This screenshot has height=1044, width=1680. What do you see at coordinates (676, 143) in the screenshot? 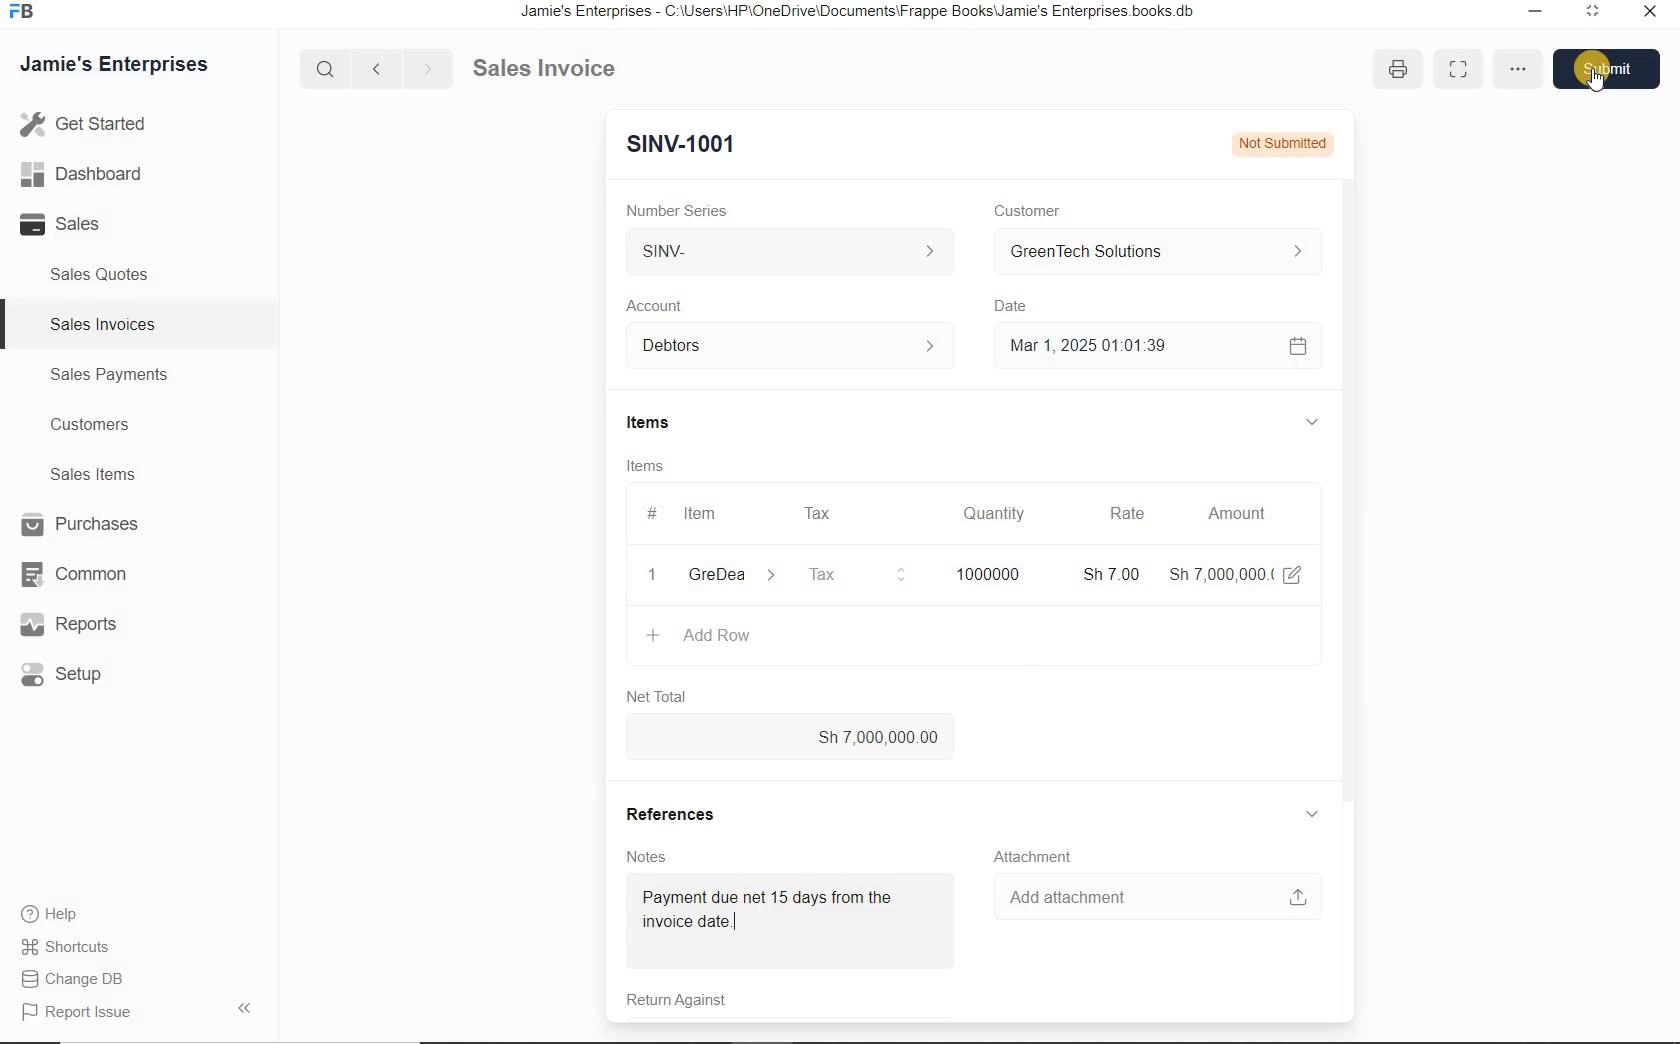
I see `SINV-1001` at bounding box center [676, 143].